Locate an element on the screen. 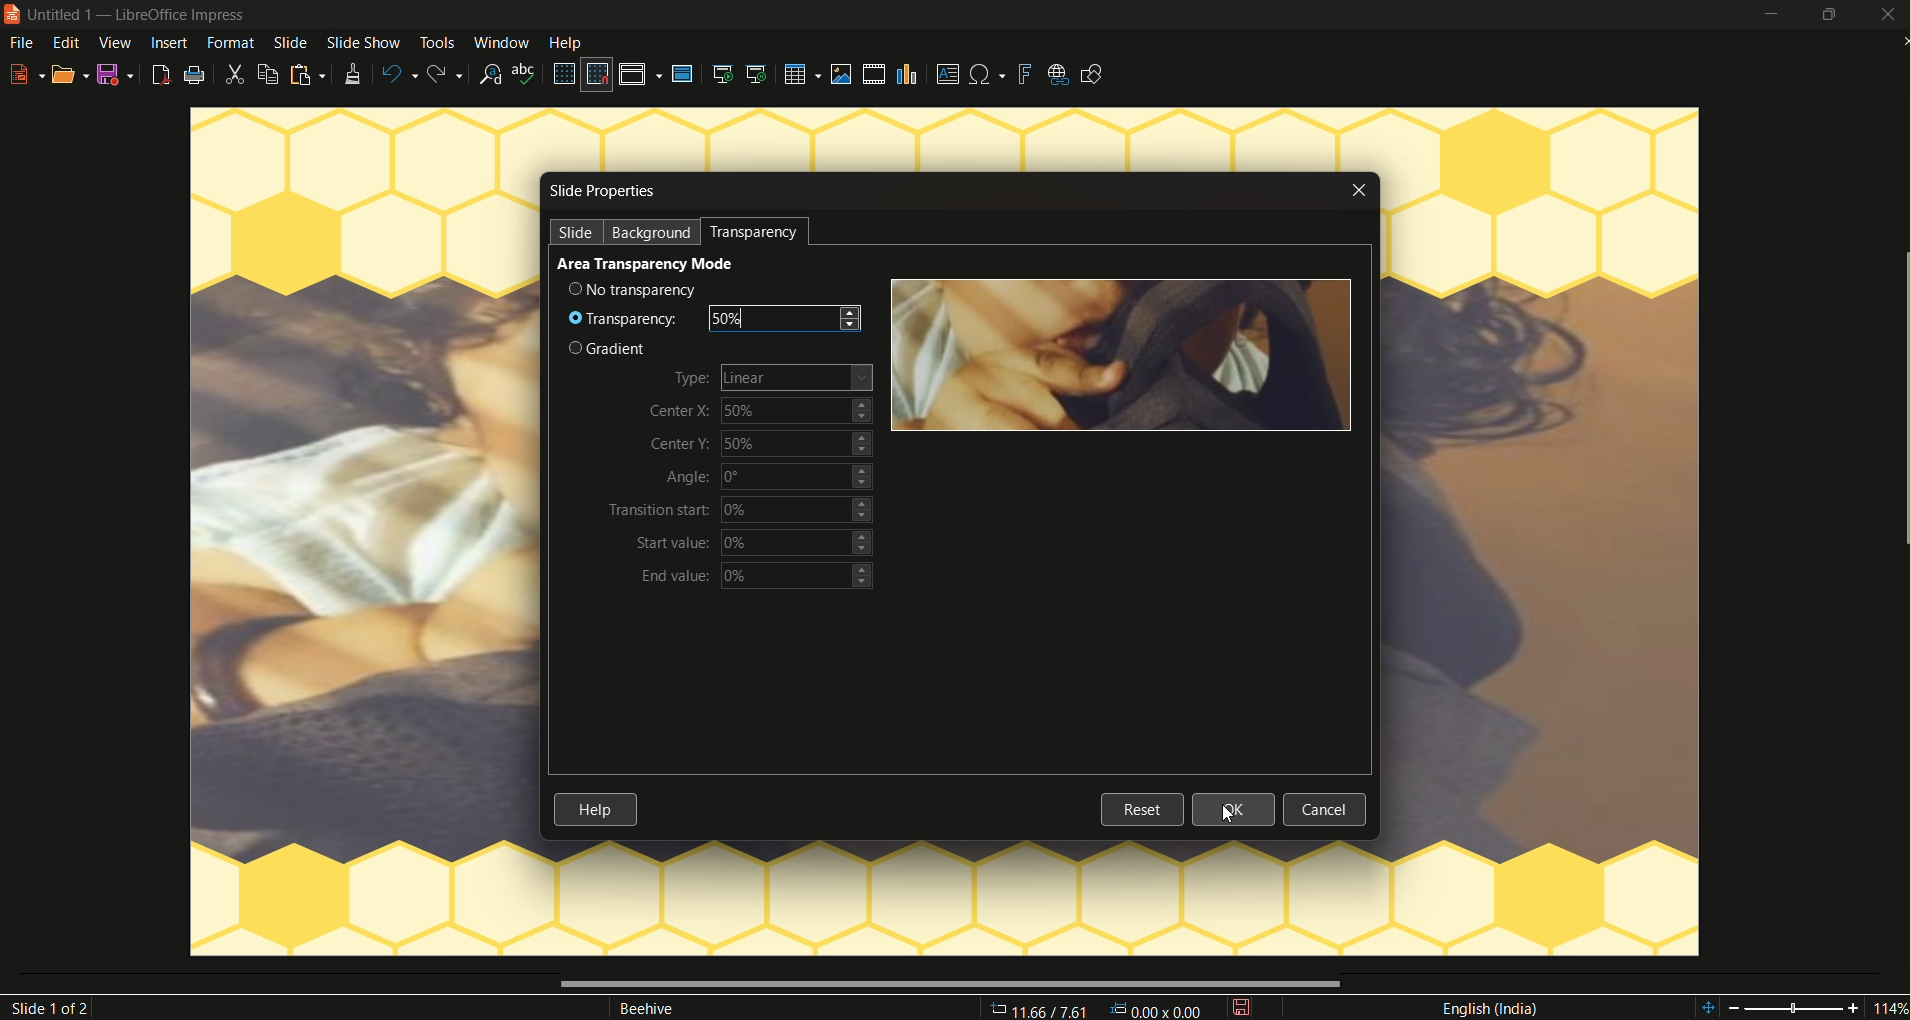 The height and width of the screenshot is (1020, 1910). redo is located at coordinates (446, 74).